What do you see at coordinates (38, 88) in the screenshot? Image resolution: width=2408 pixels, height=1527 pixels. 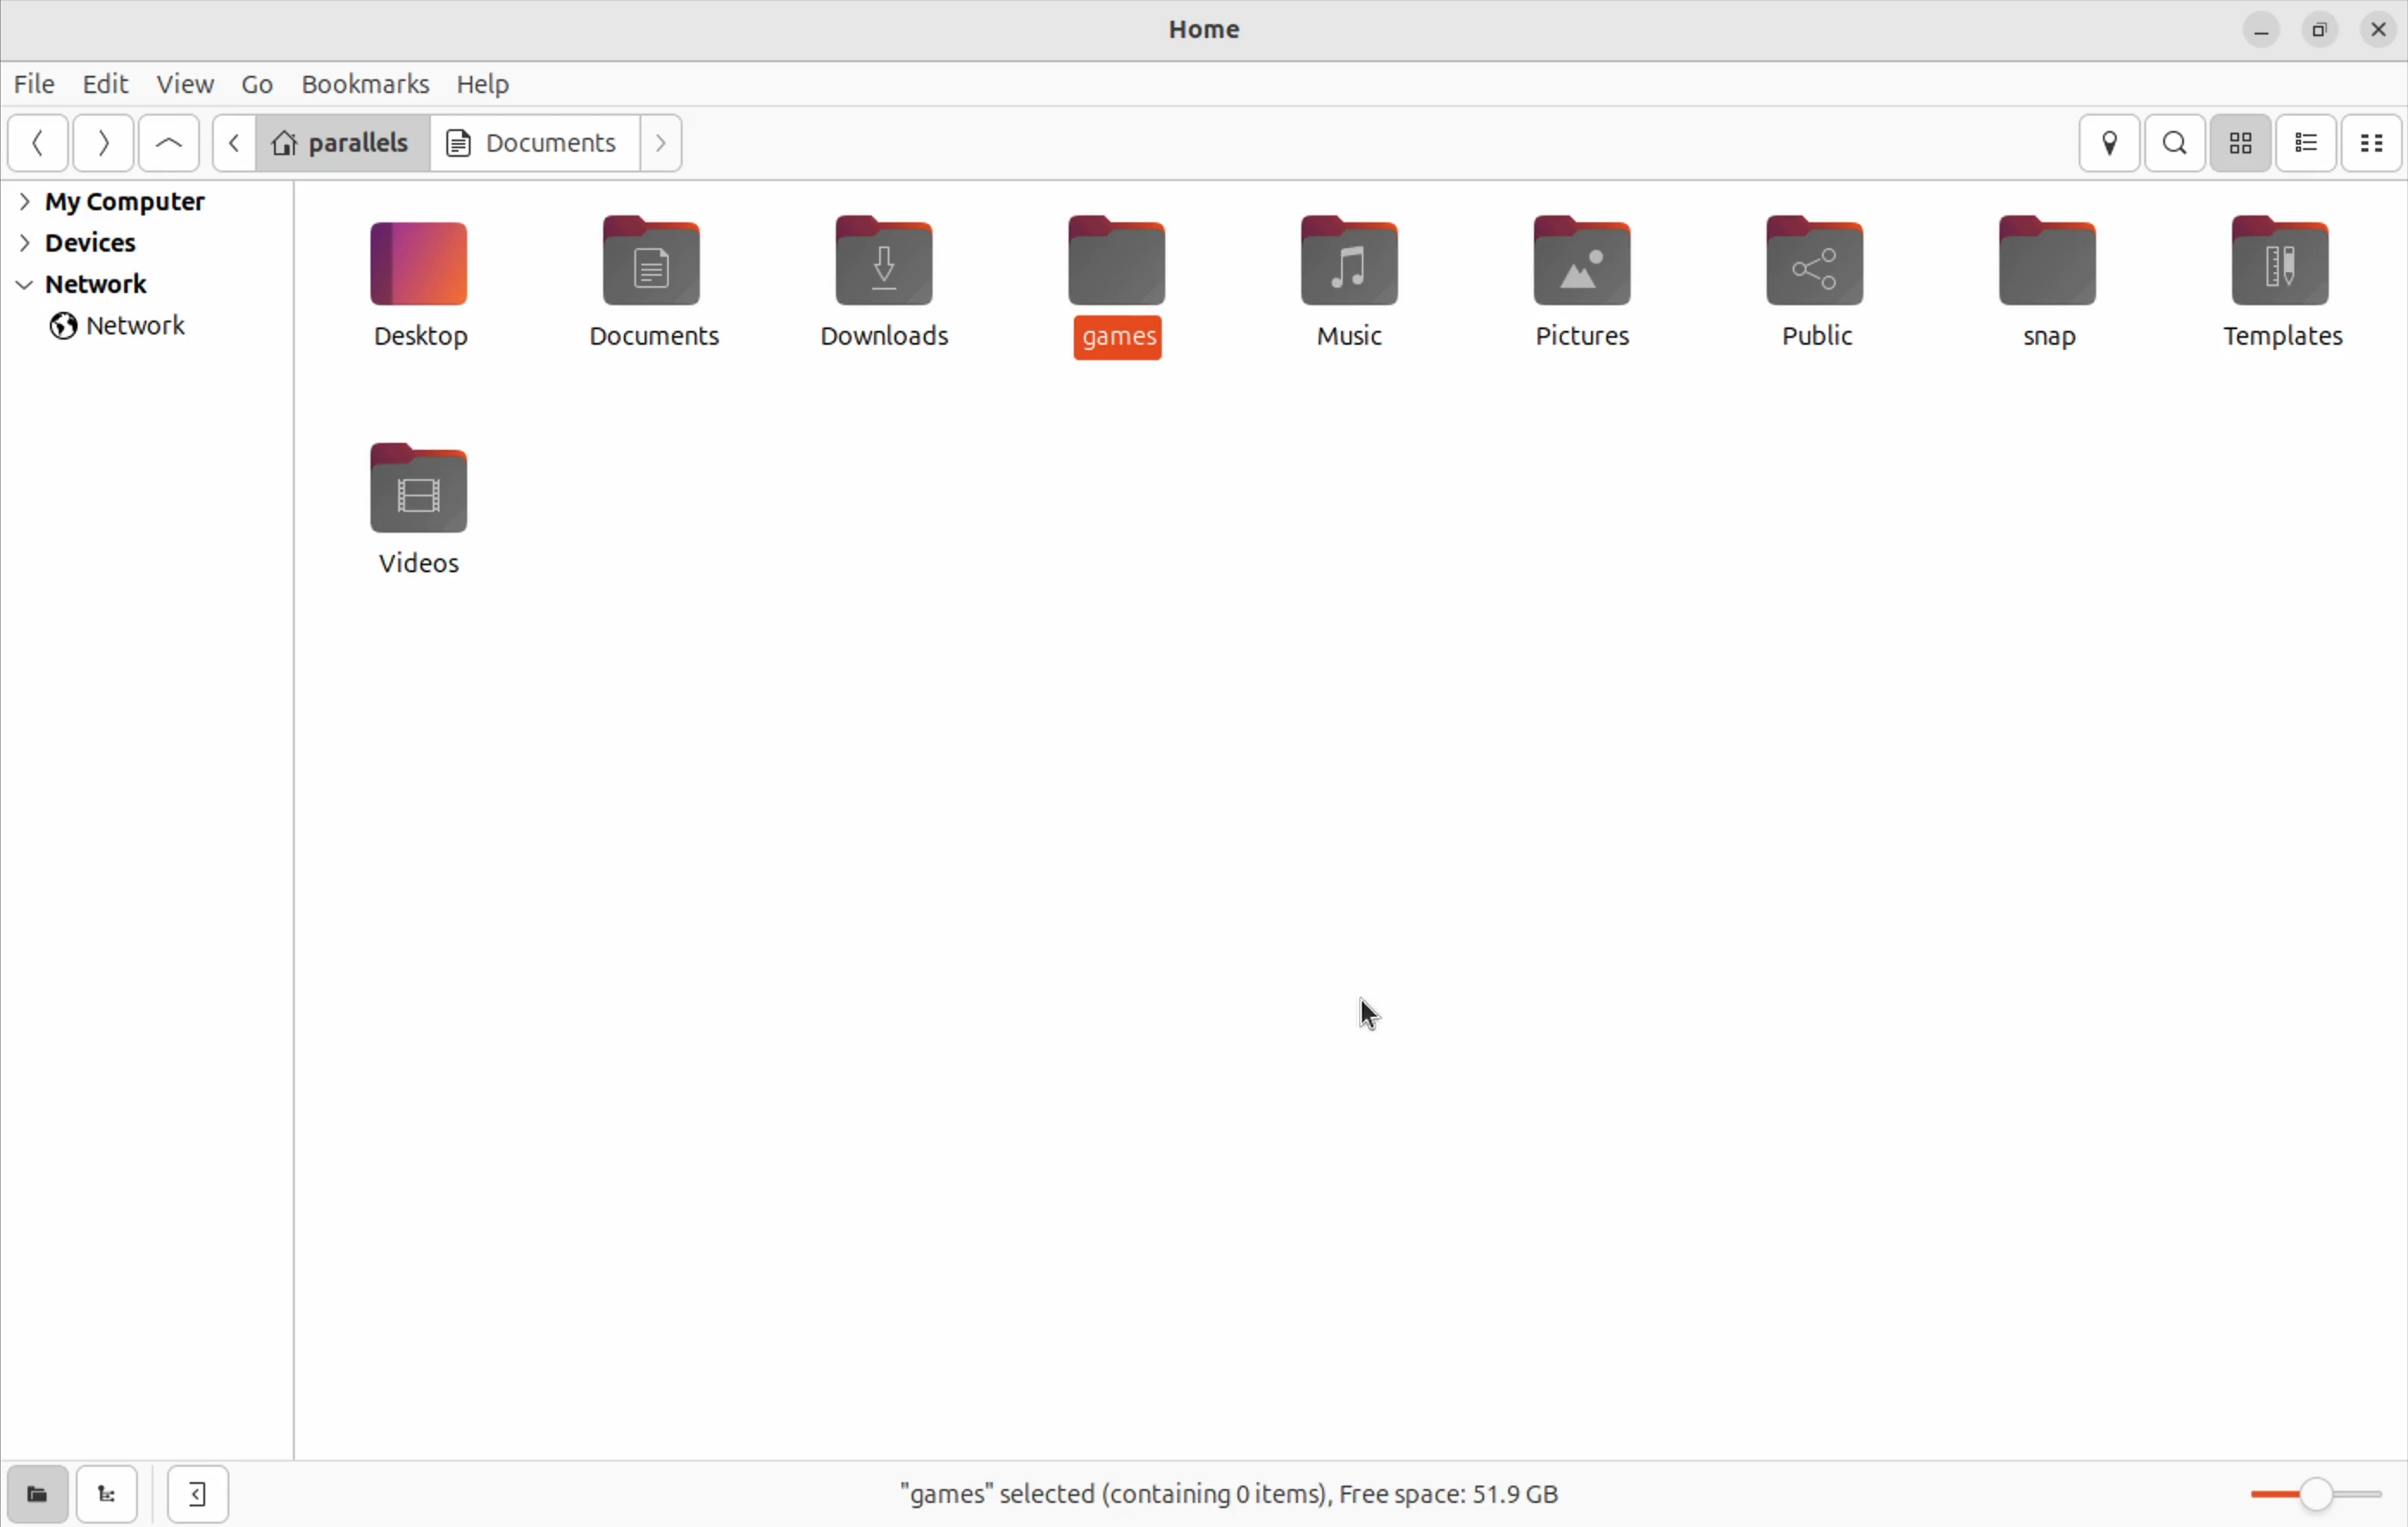 I see `File` at bounding box center [38, 88].